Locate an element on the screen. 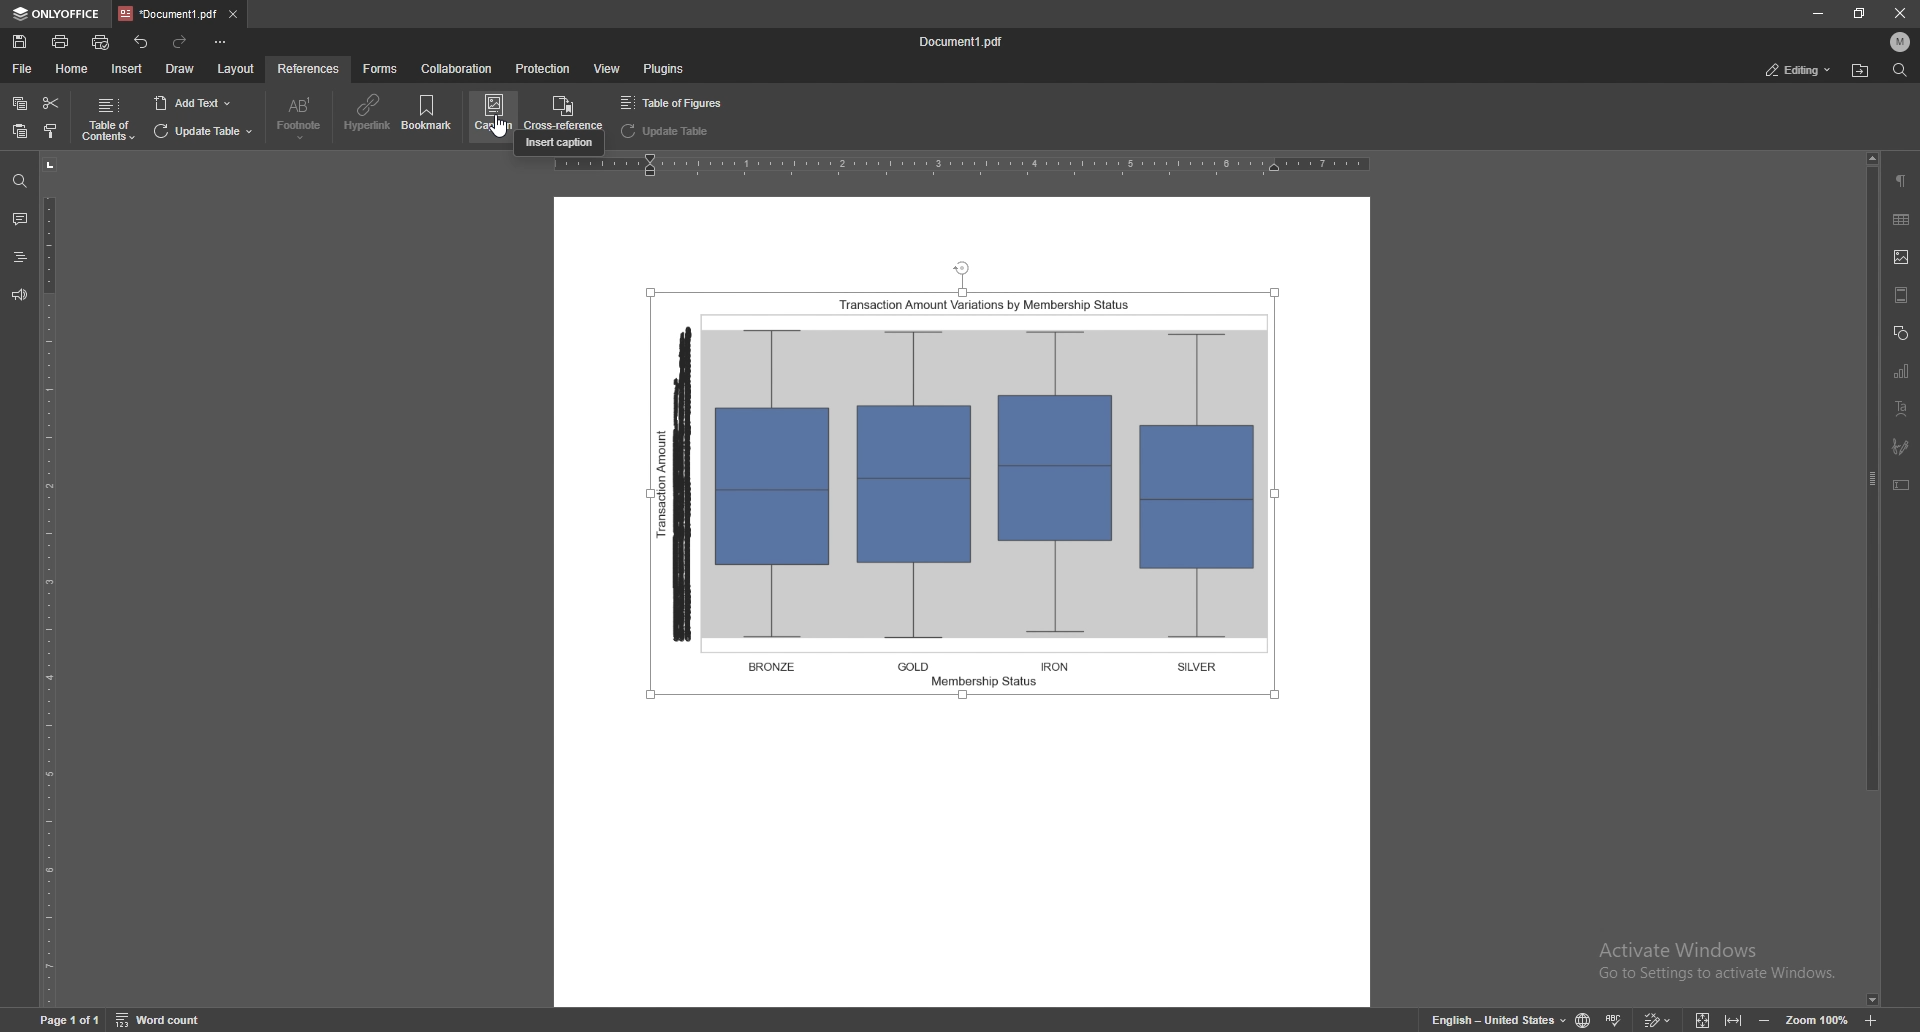 This screenshot has width=1920, height=1032. scroll bar is located at coordinates (1869, 579).